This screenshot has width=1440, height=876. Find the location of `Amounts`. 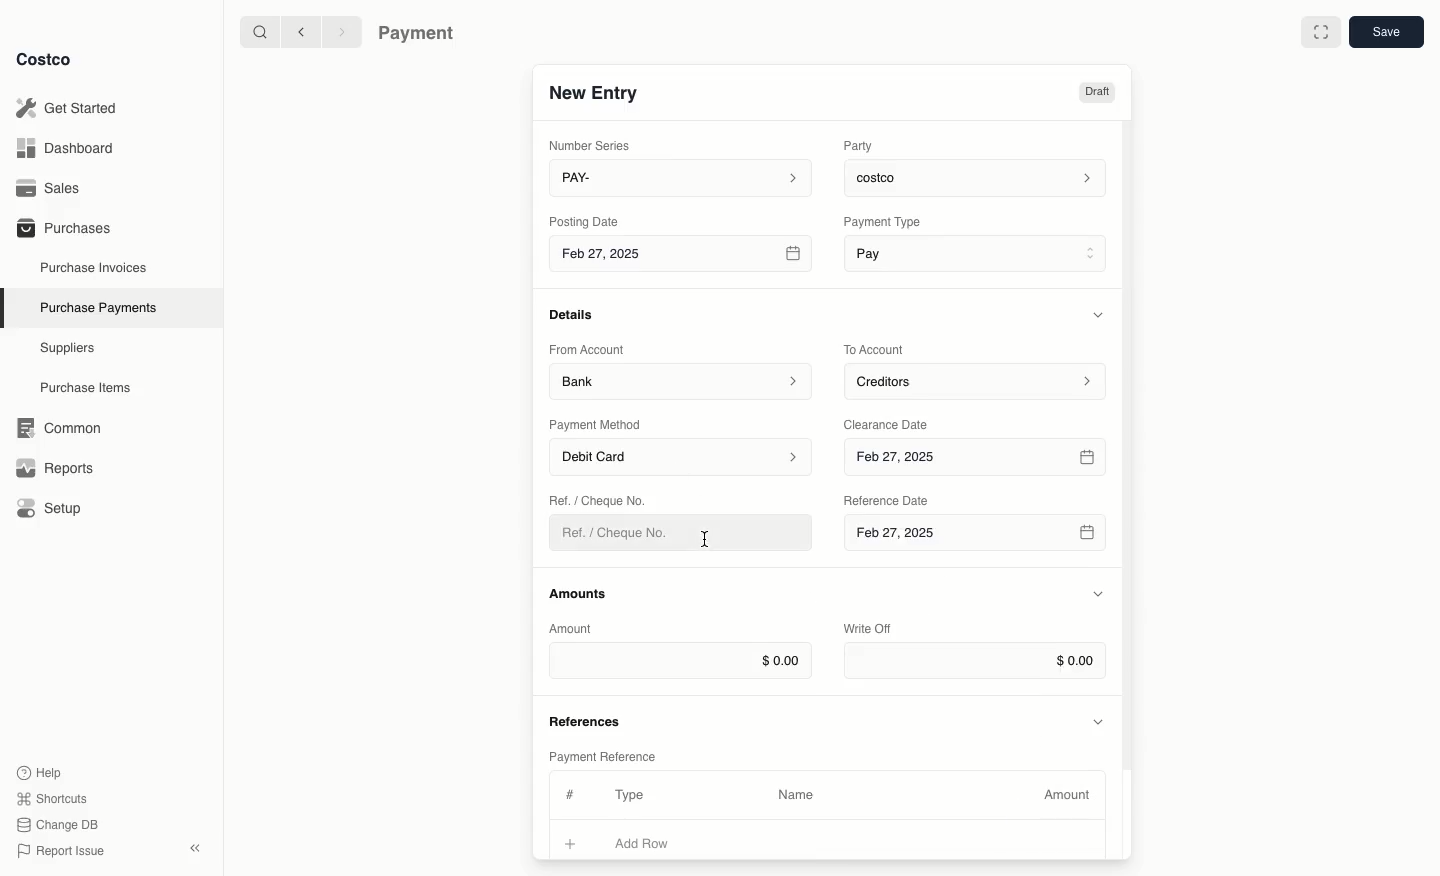

Amounts is located at coordinates (580, 593).